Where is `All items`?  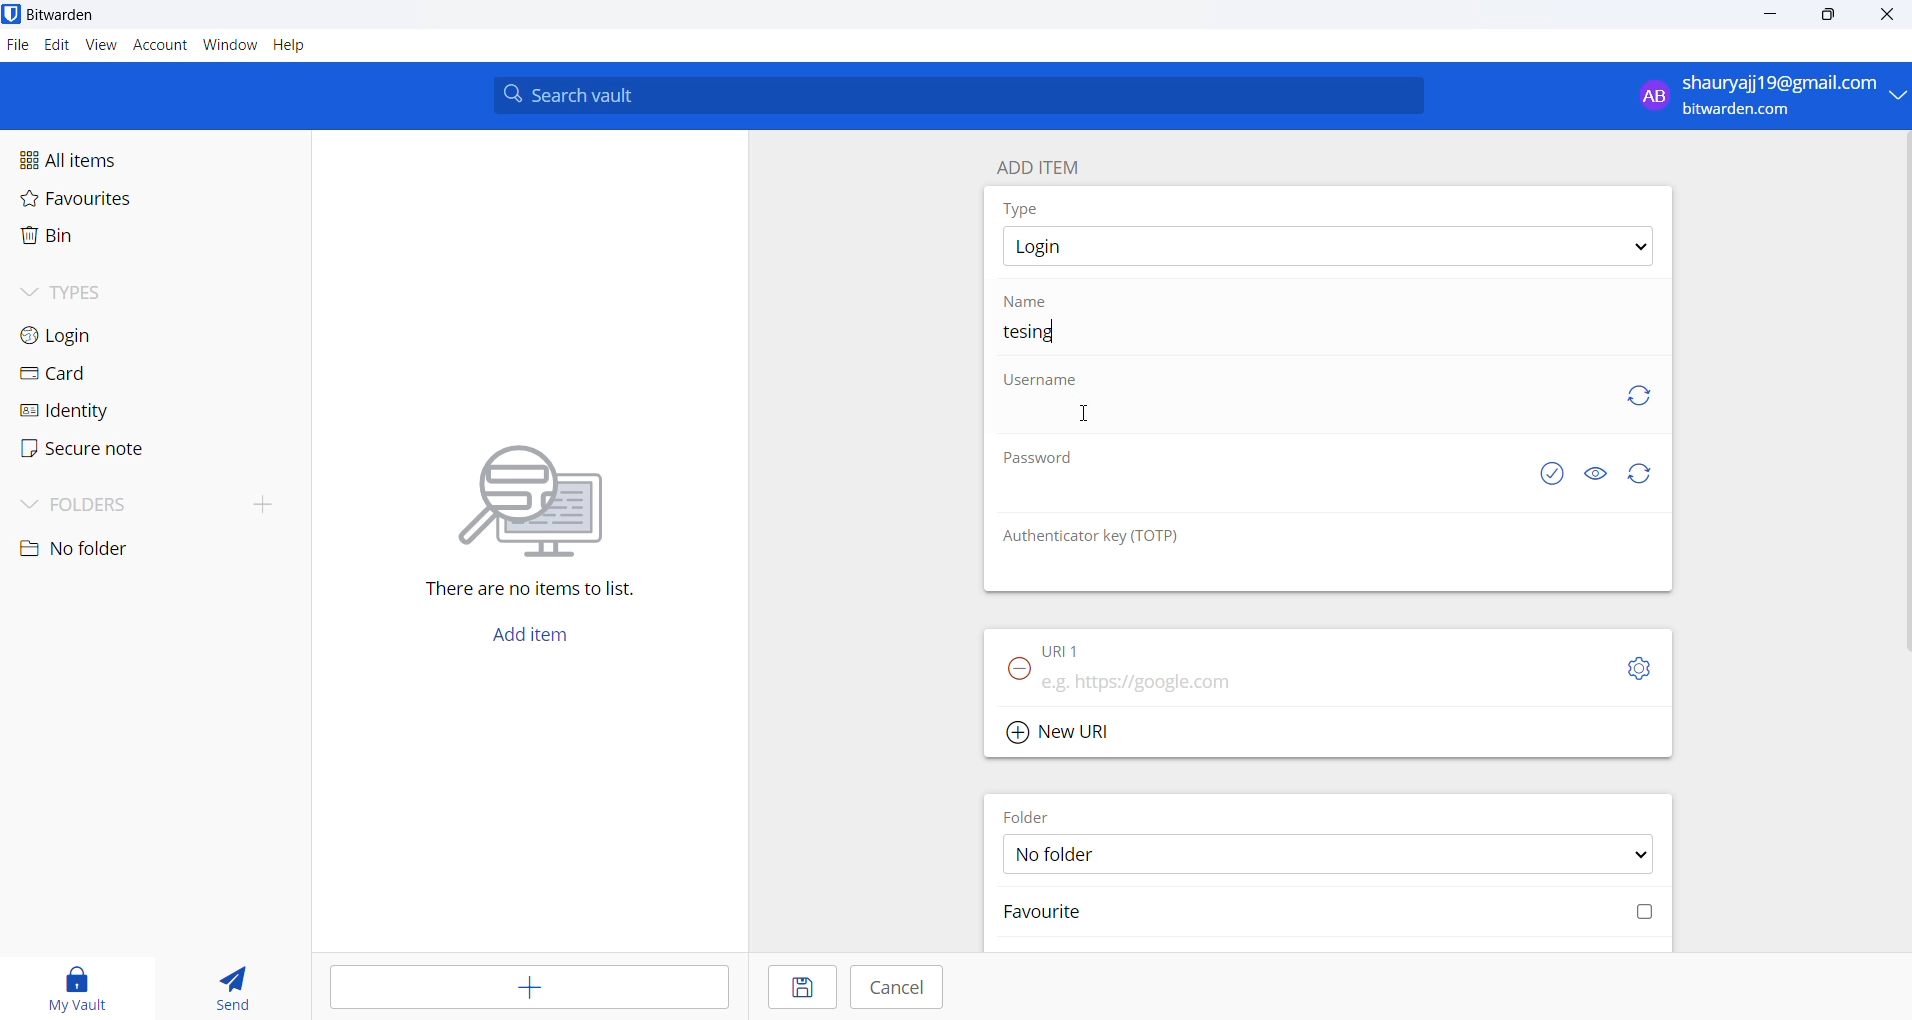 All items is located at coordinates (114, 158).